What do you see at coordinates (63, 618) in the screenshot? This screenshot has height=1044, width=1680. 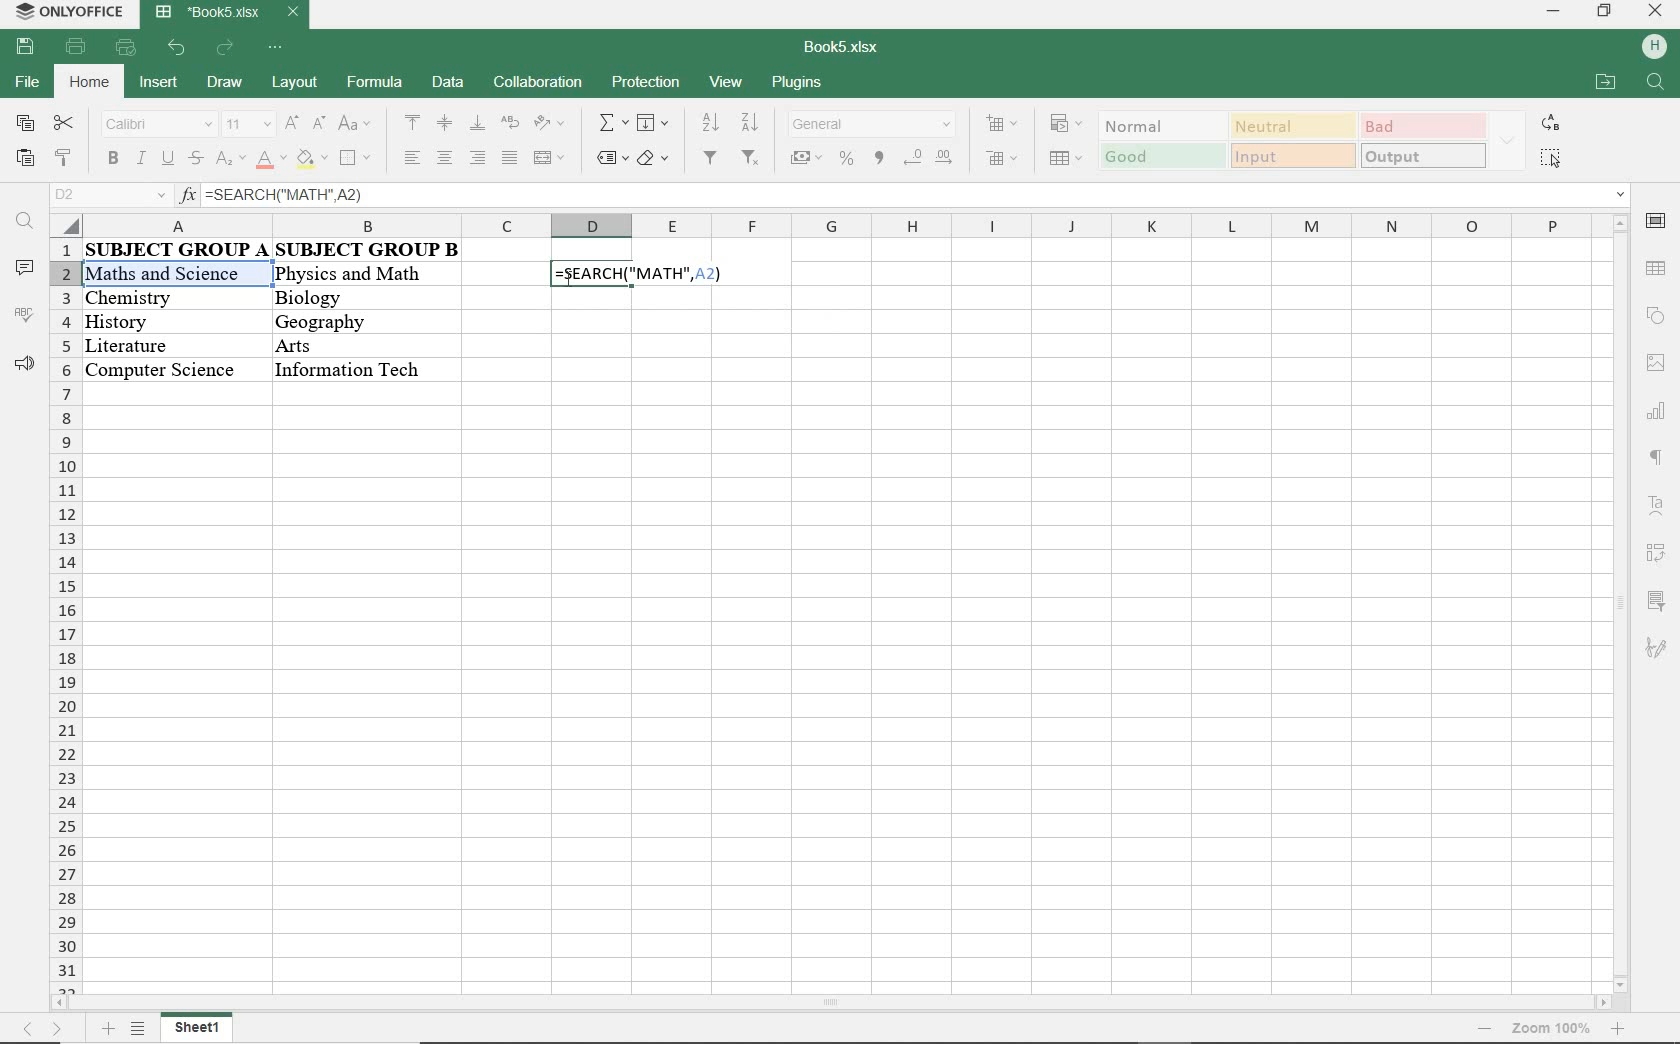 I see `rows` at bounding box center [63, 618].